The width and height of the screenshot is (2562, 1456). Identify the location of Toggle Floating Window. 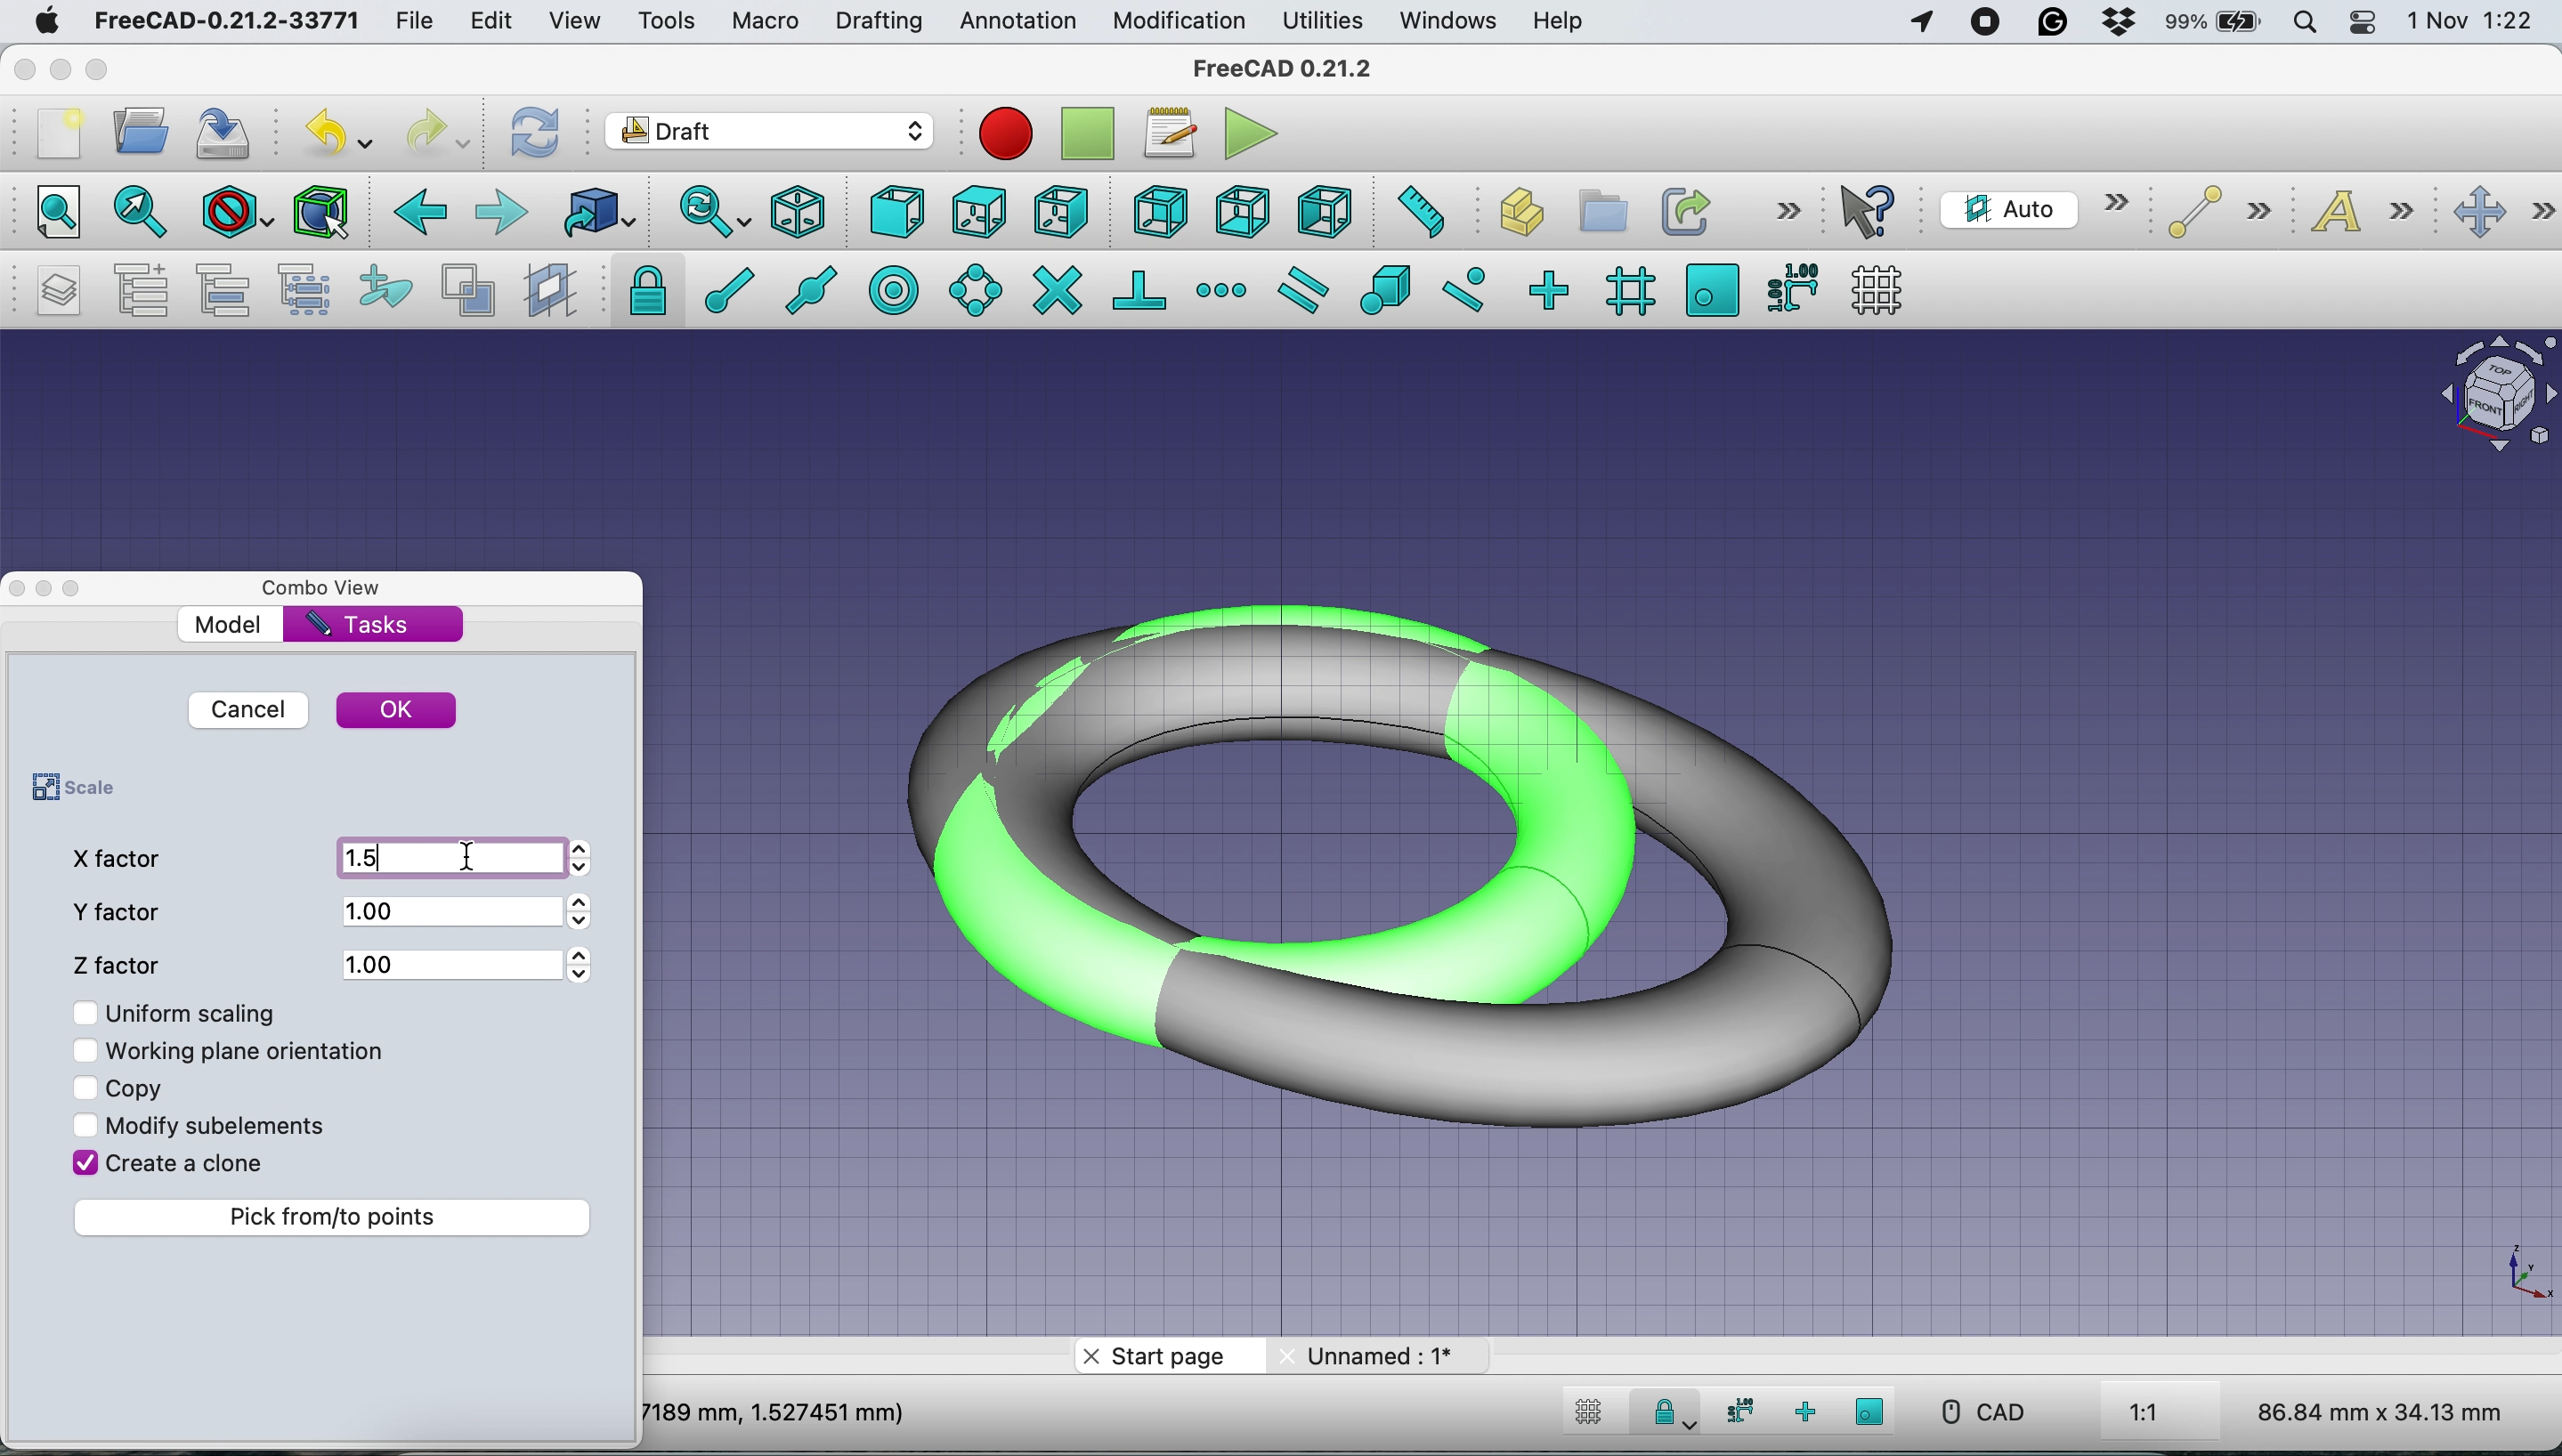
(47, 590).